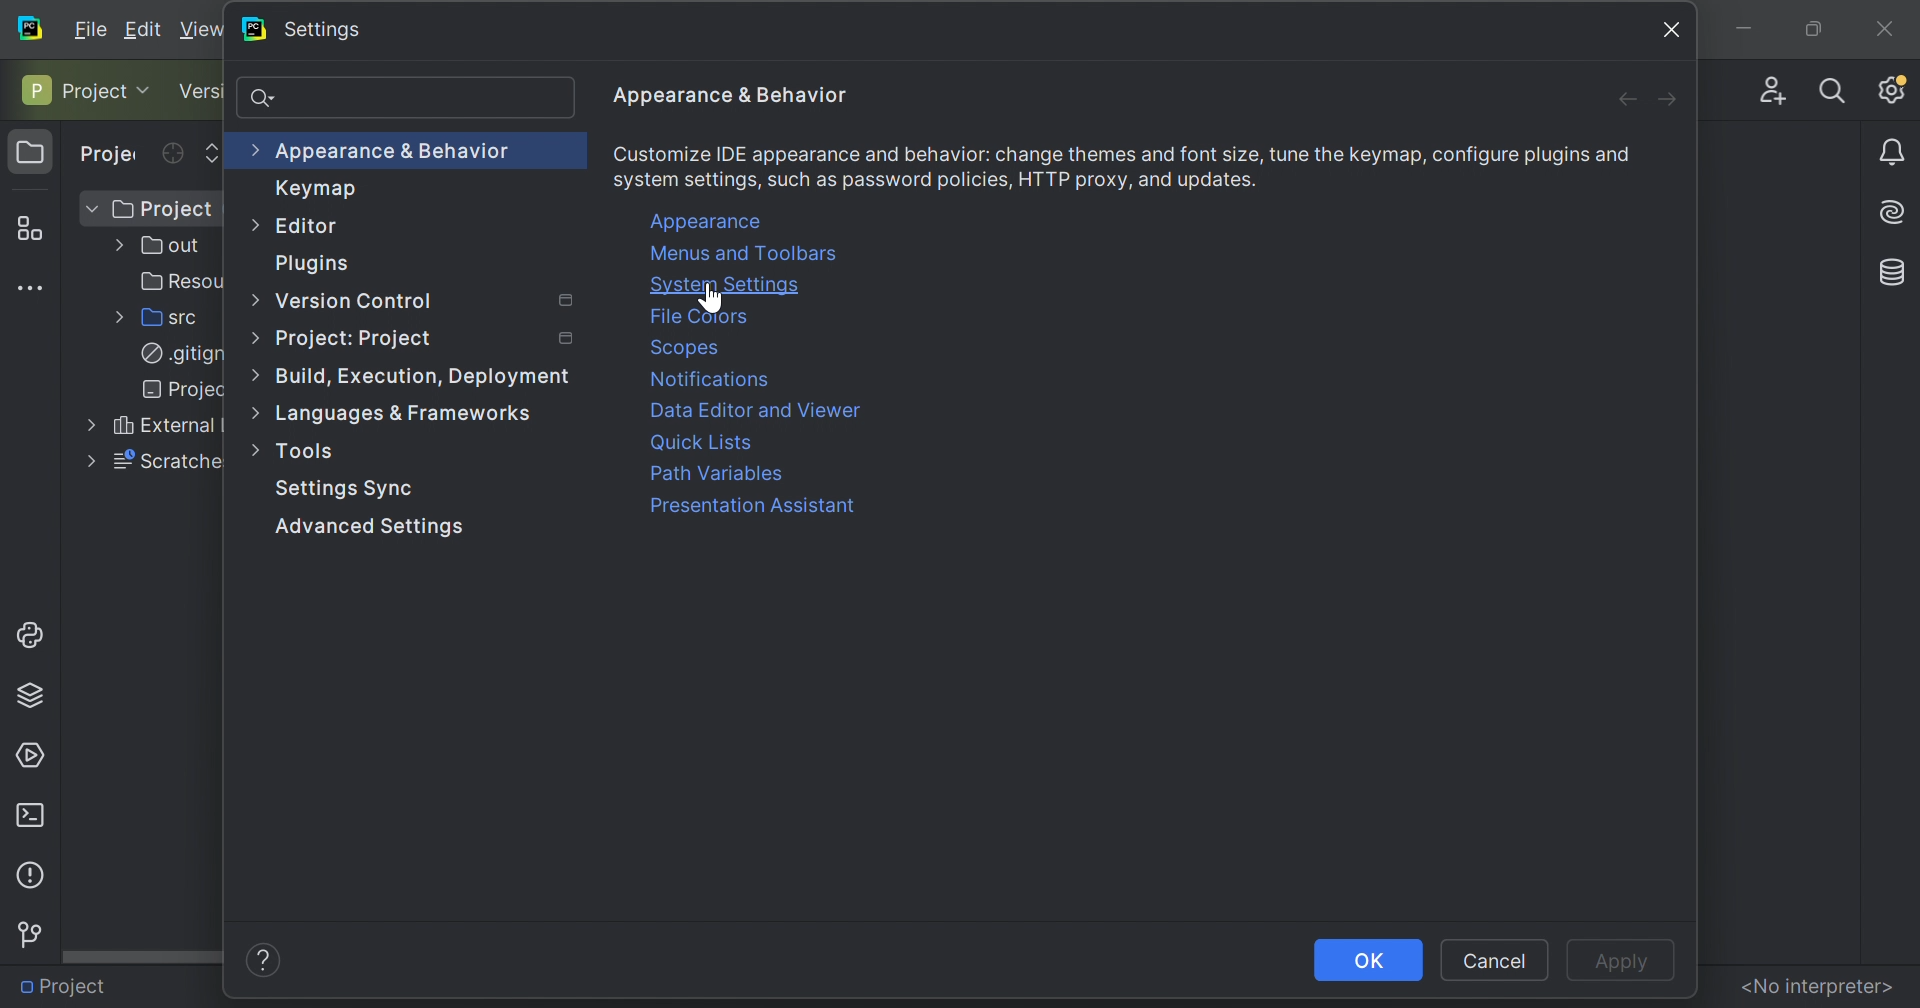  Describe the element at coordinates (715, 380) in the screenshot. I see `Notifications` at that location.